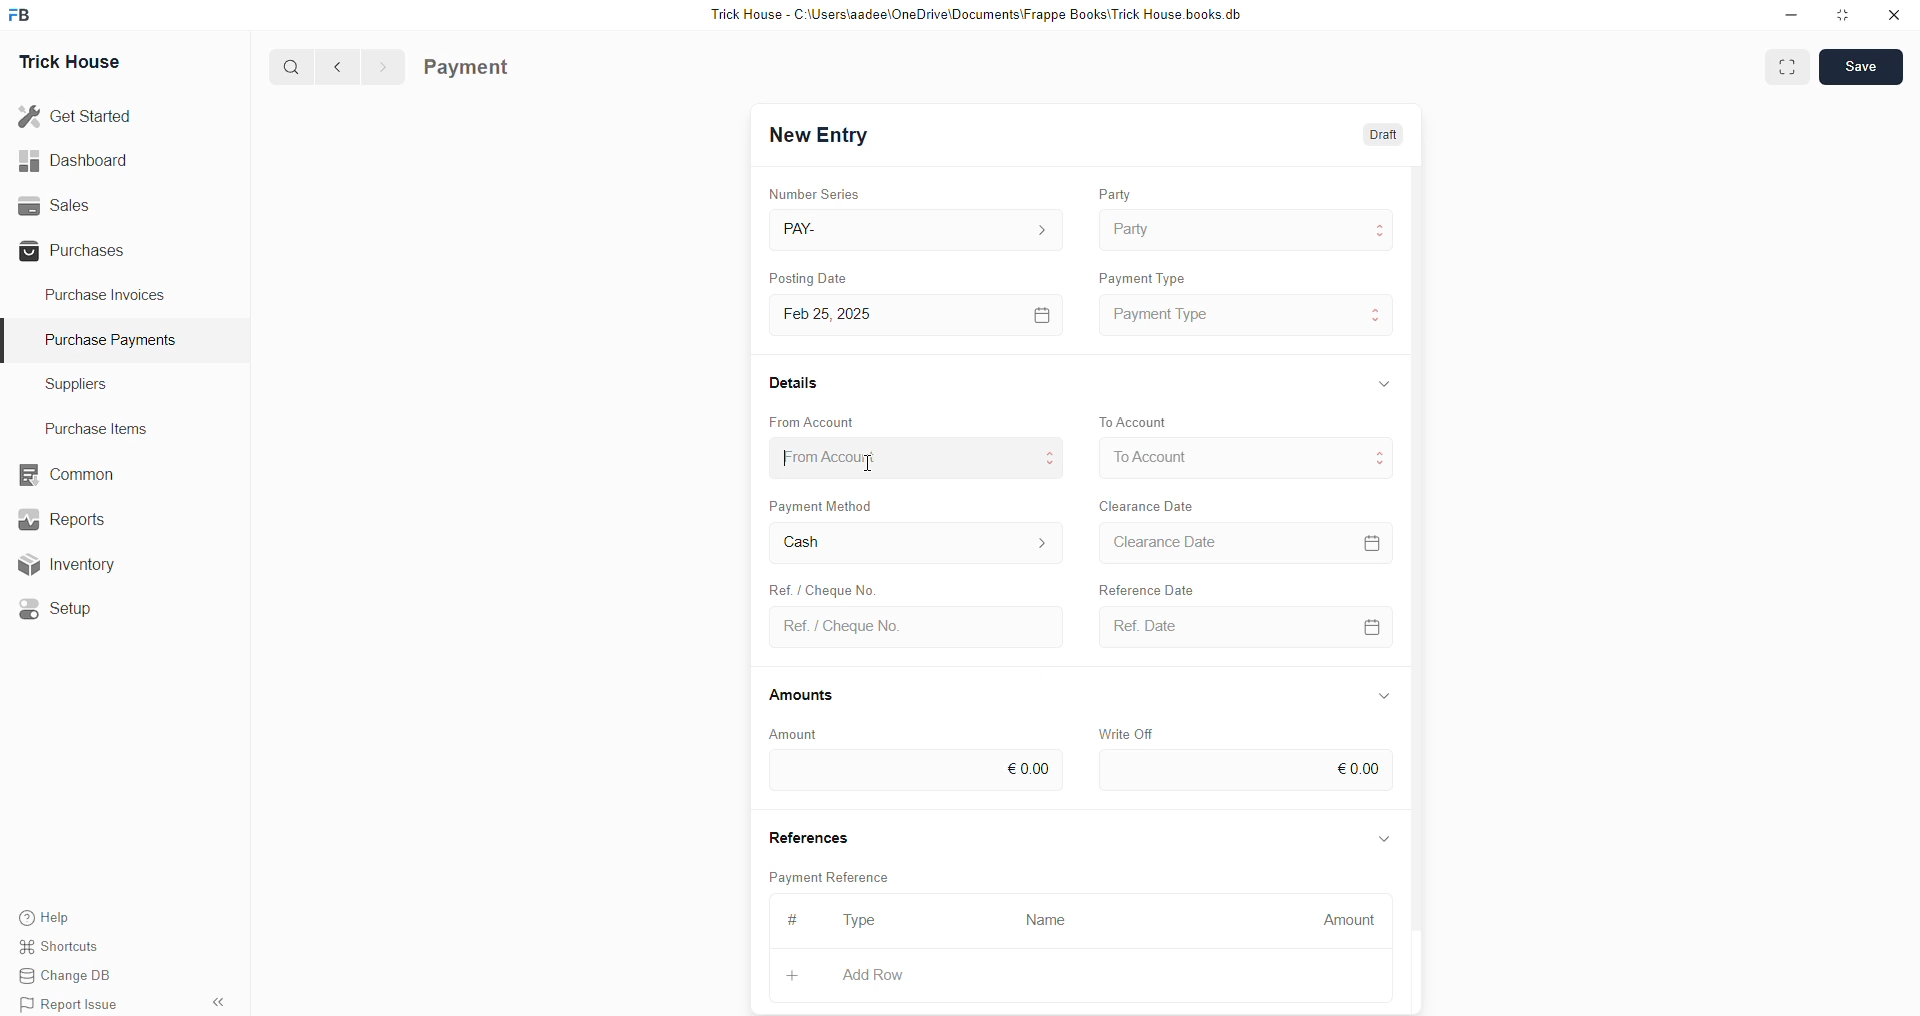 The height and width of the screenshot is (1016, 1920). Describe the element at coordinates (806, 227) in the screenshot. I see `PAY-` at that location.